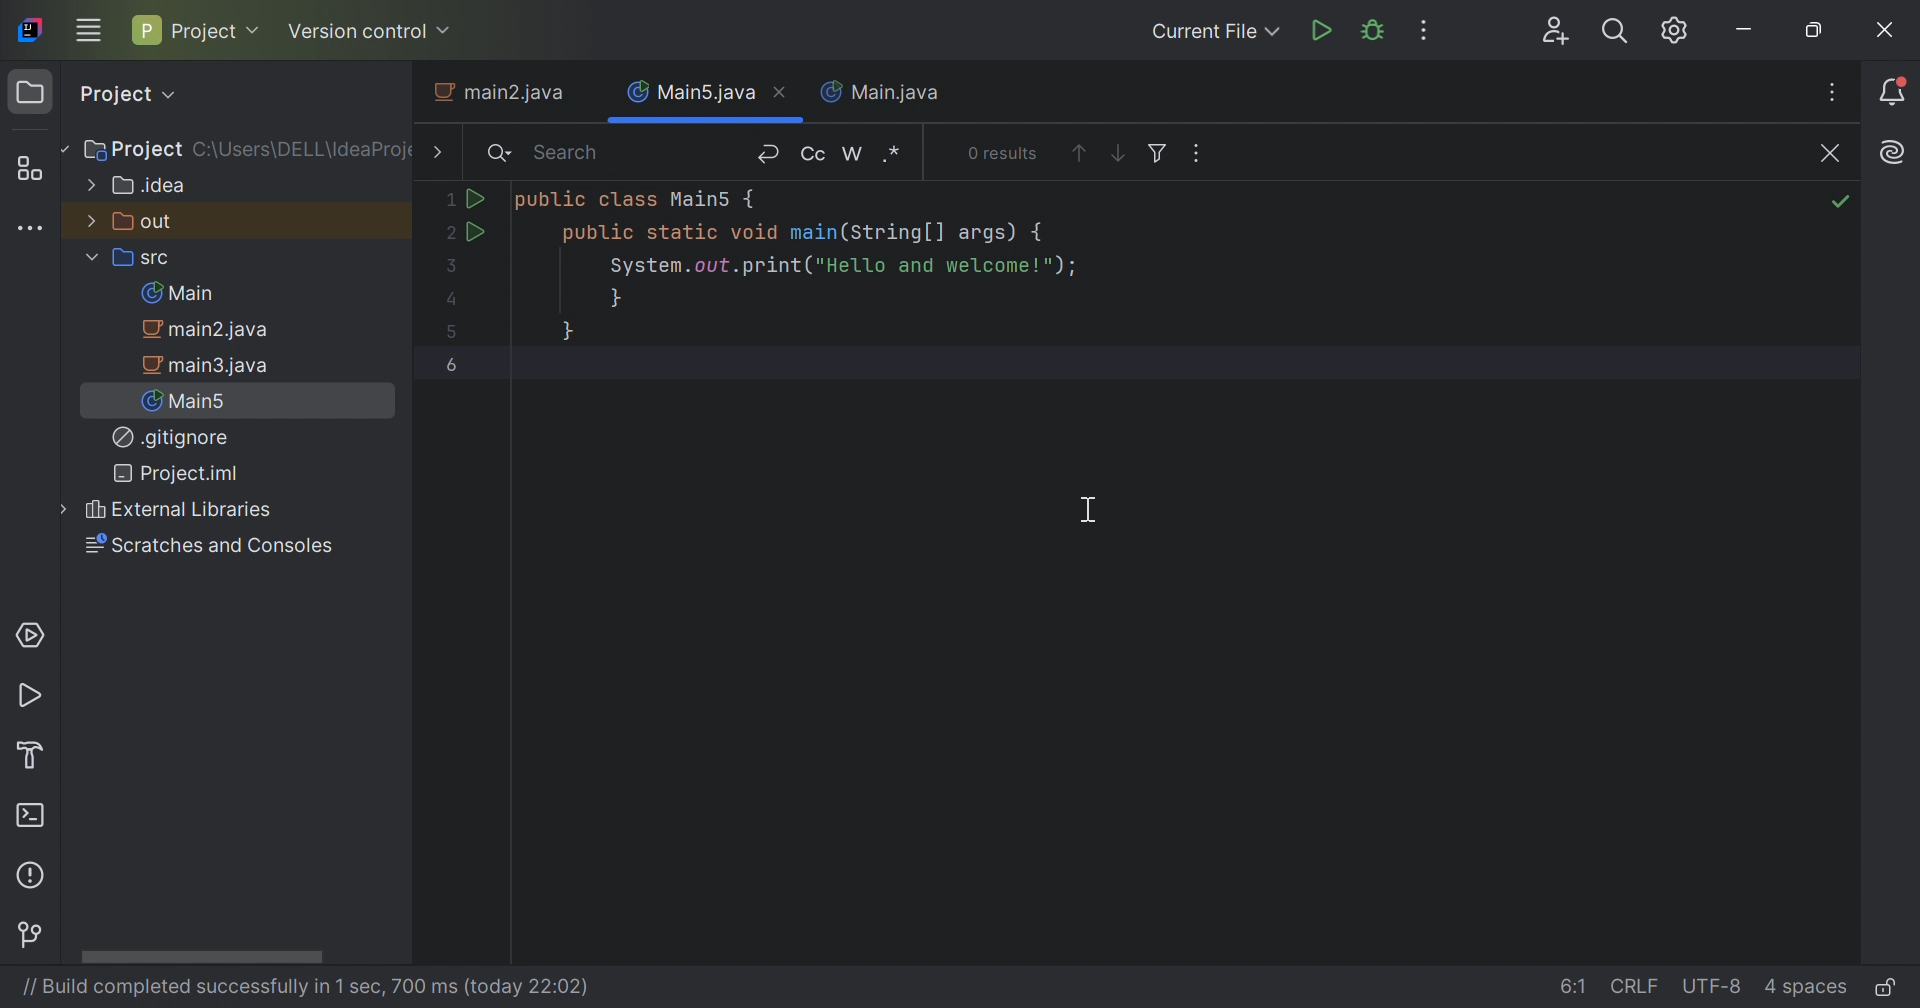  Describe the element at coordinates (1006, 153) in the screenshot. I see `0 results` at that location.